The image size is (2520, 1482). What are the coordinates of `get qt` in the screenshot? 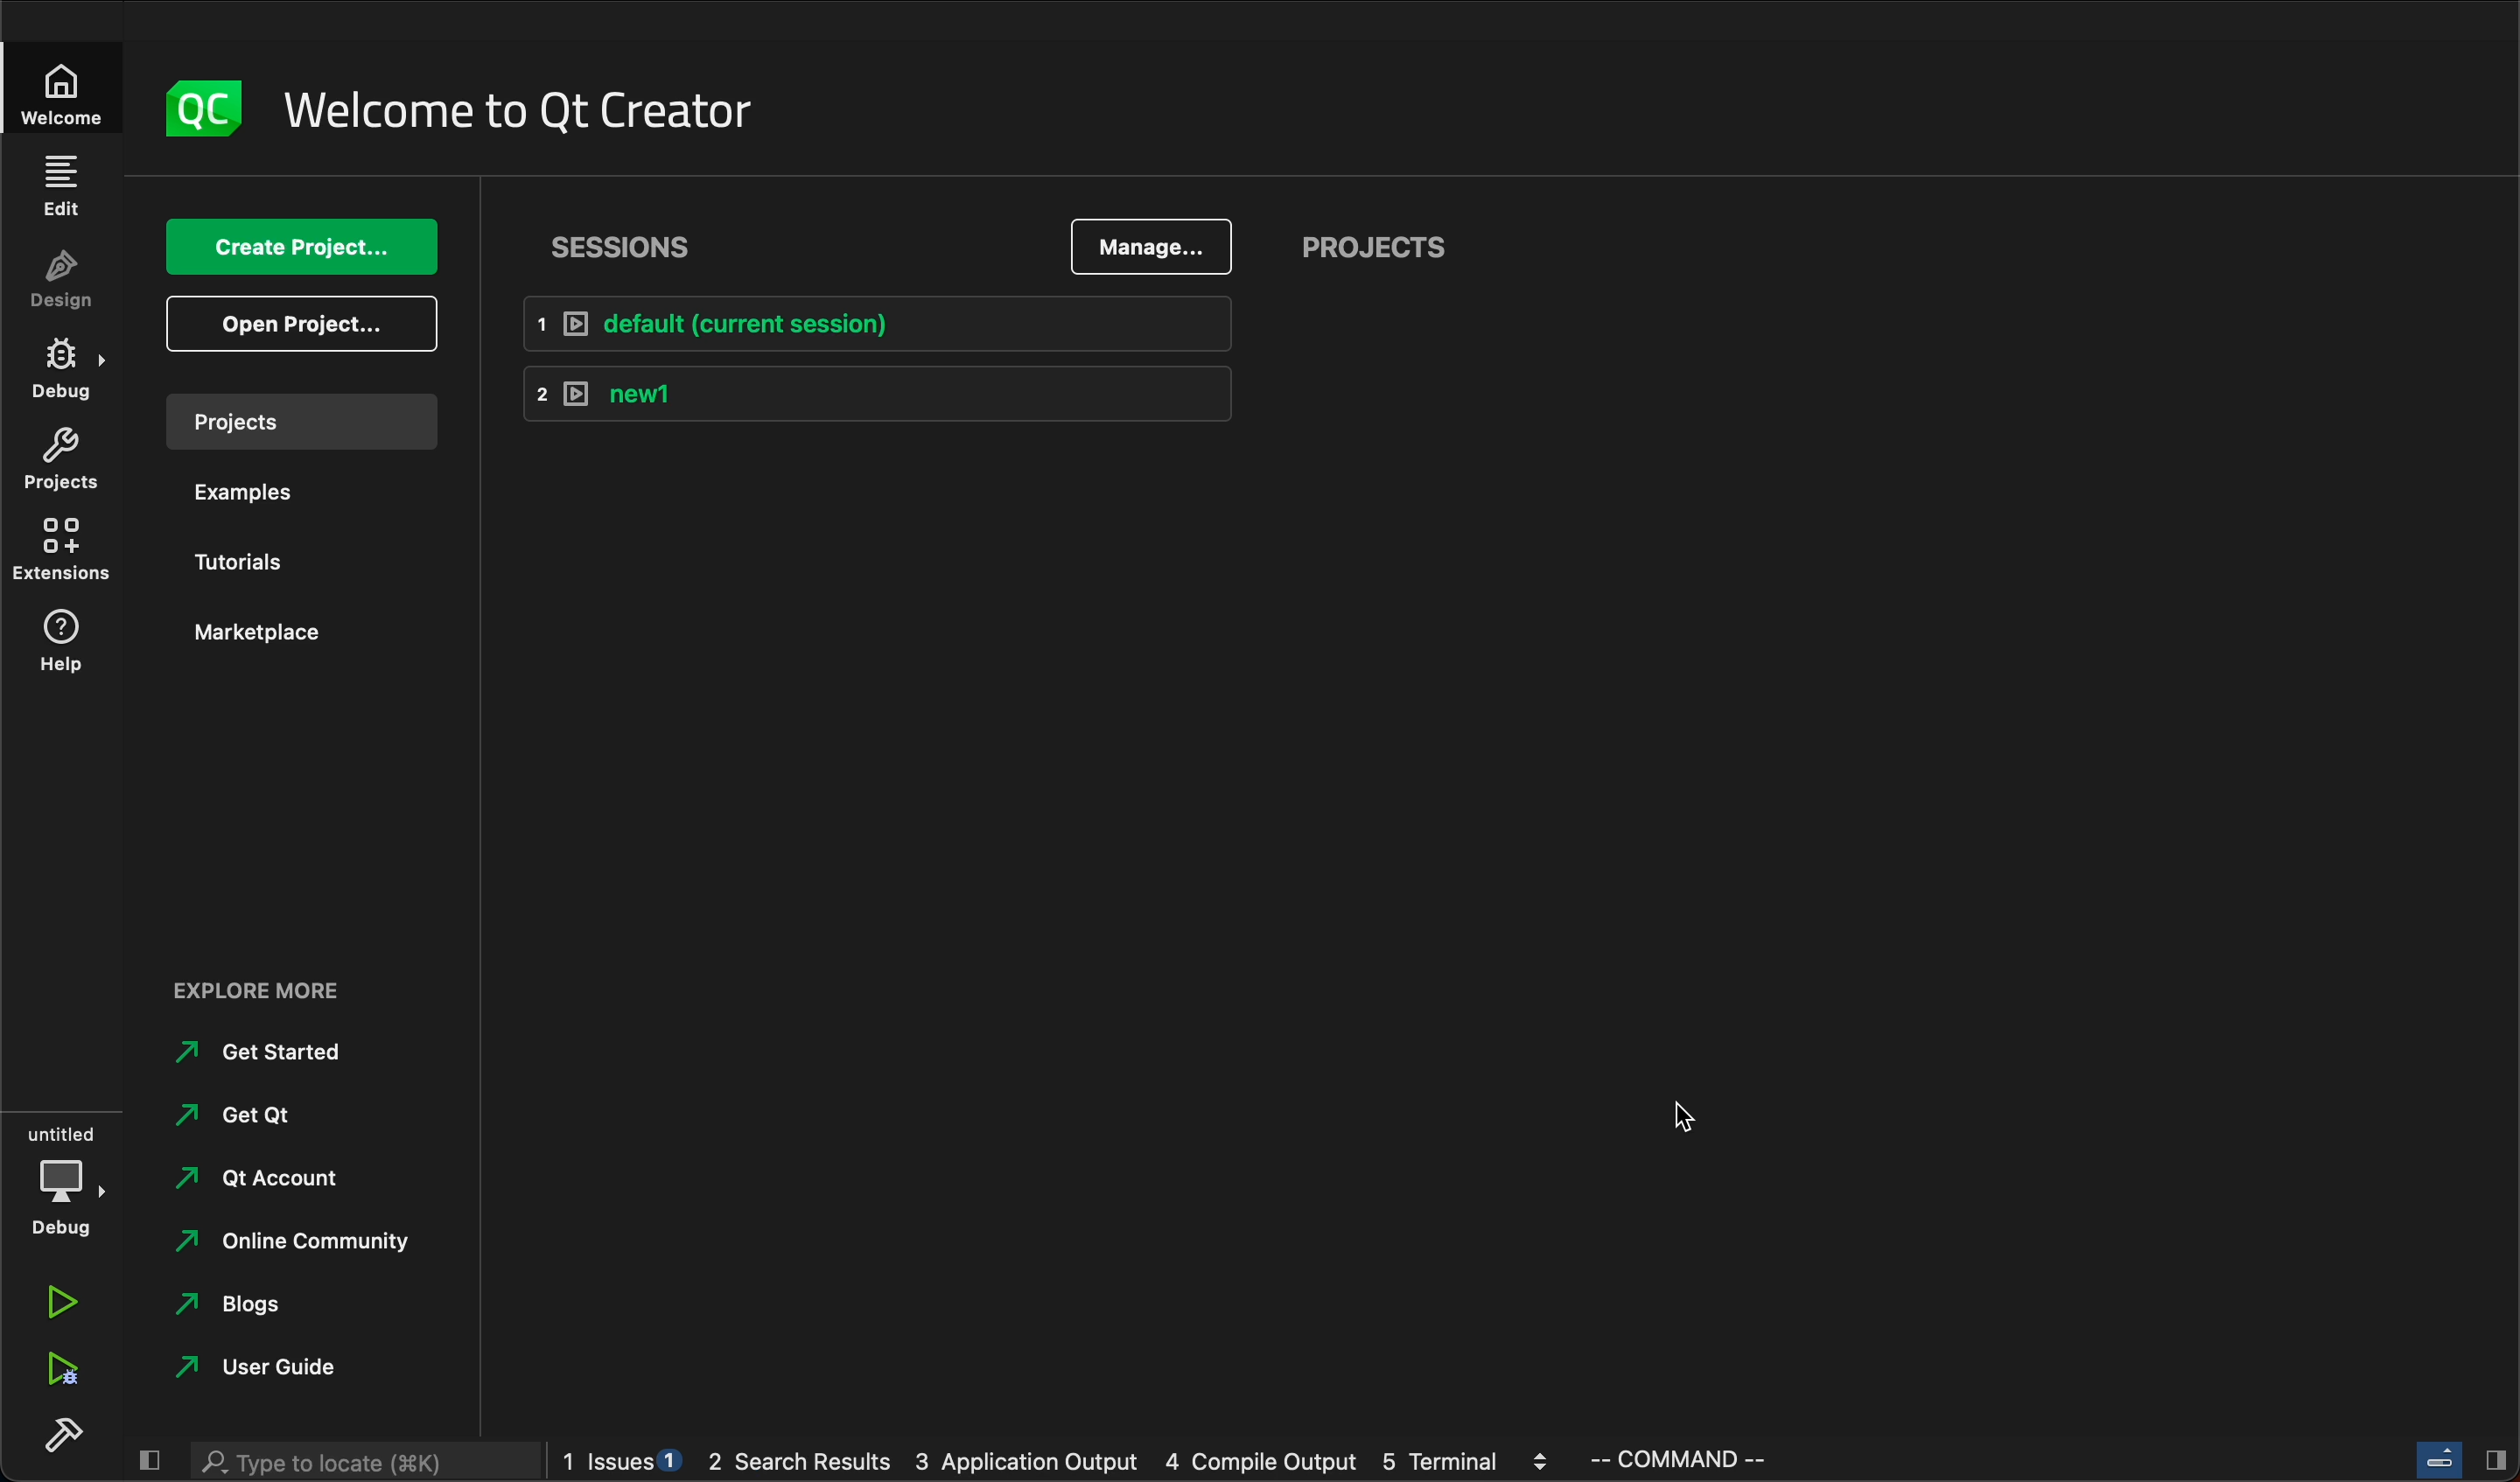 It's located at (264, 1116).